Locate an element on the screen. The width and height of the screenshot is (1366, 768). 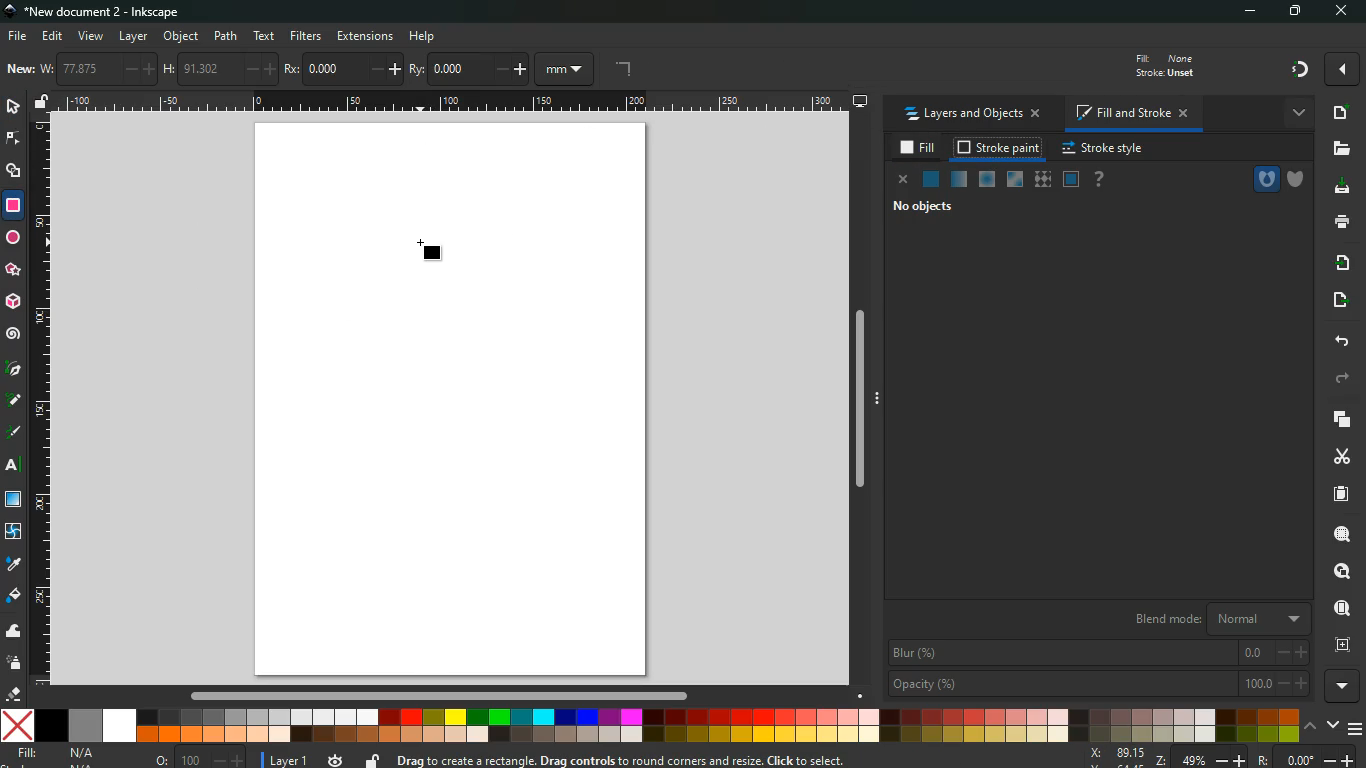
message is located at coordinates (675, 760).